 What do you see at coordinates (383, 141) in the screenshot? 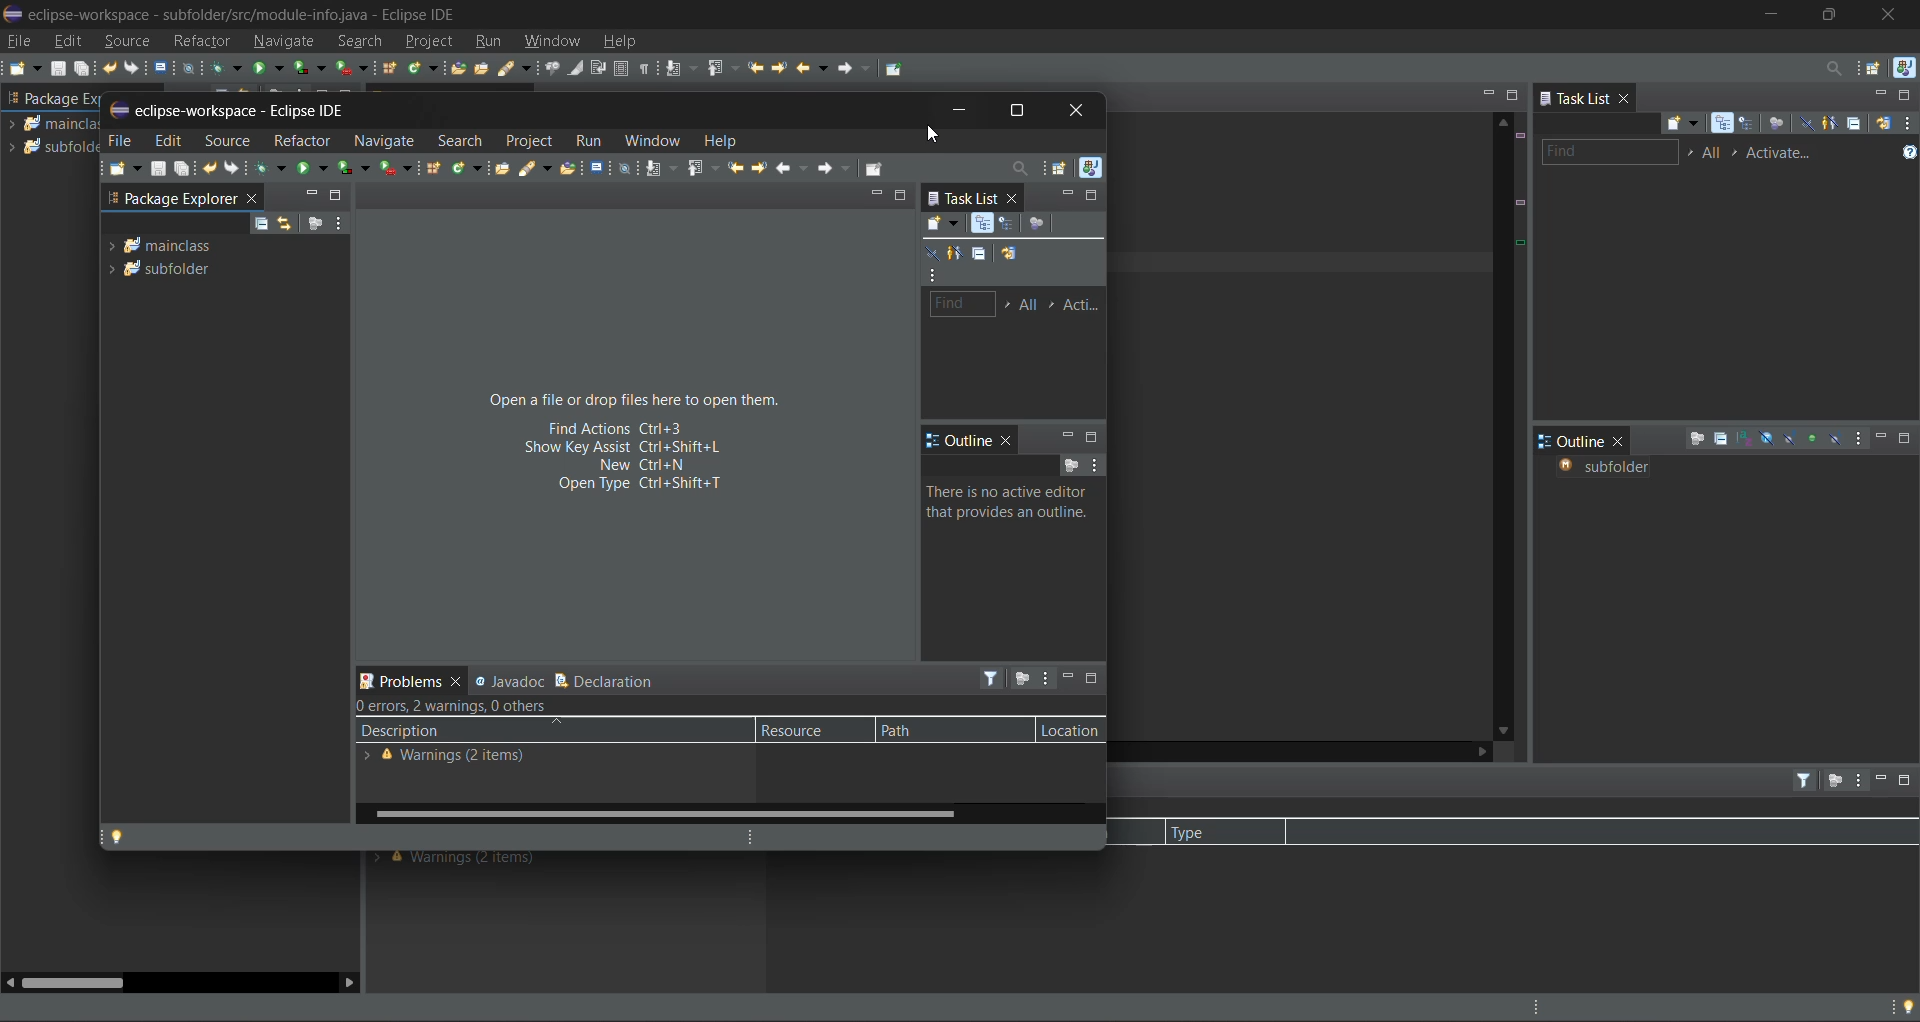
I see `navigate` at bounding box center [383, 141].